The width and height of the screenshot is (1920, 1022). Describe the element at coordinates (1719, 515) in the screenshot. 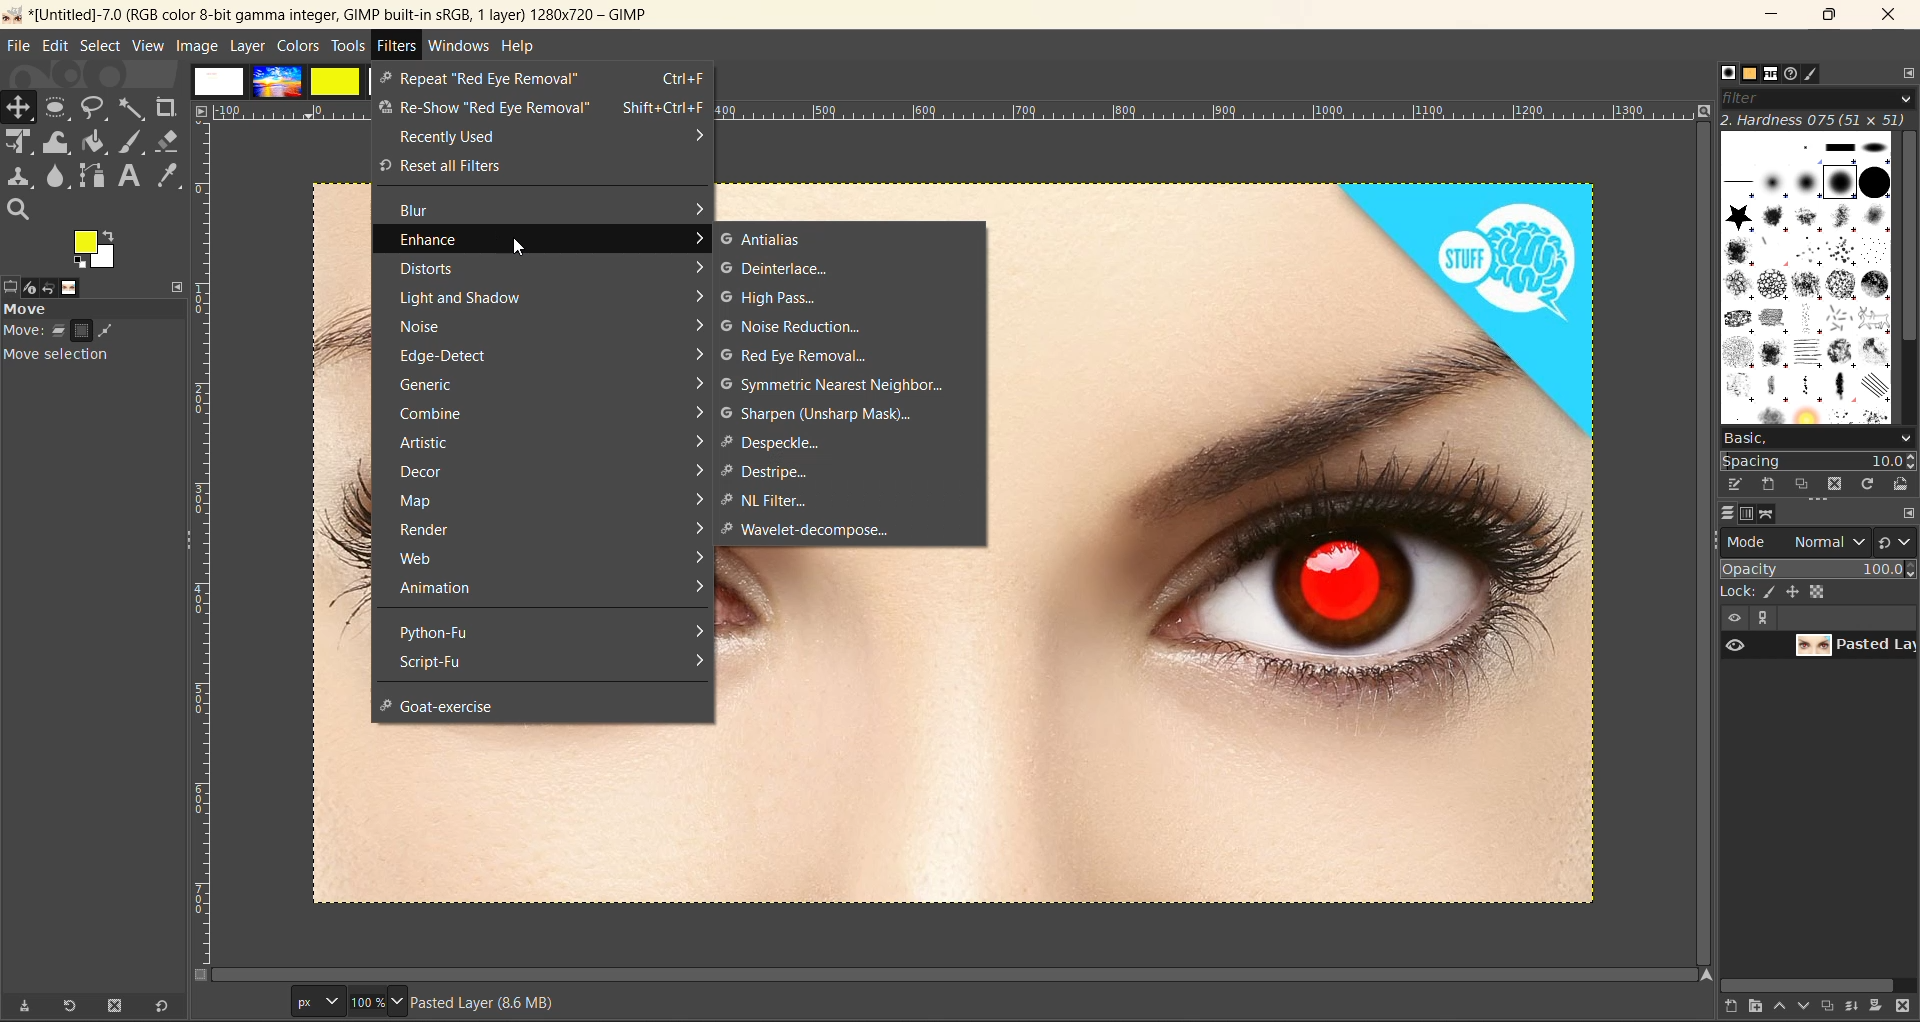

I see `layer` at that location.